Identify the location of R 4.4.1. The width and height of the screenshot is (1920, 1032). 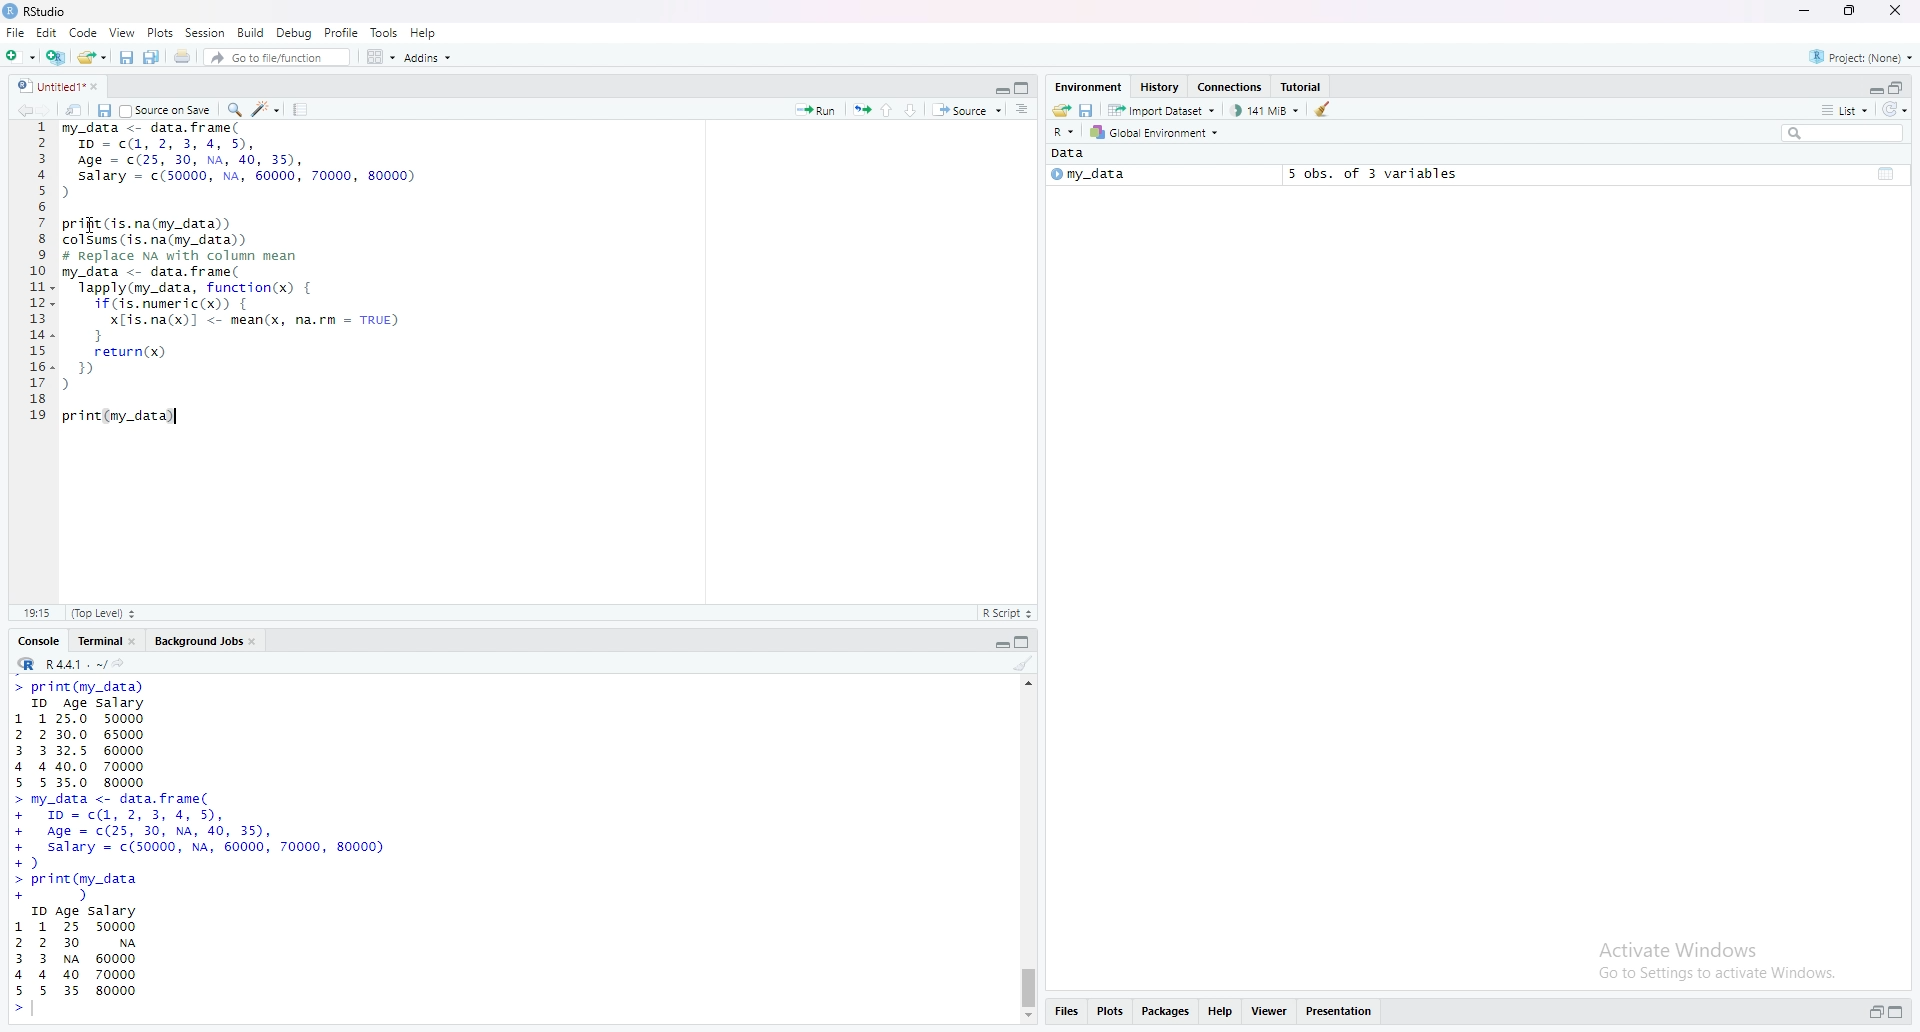
(61, 665).